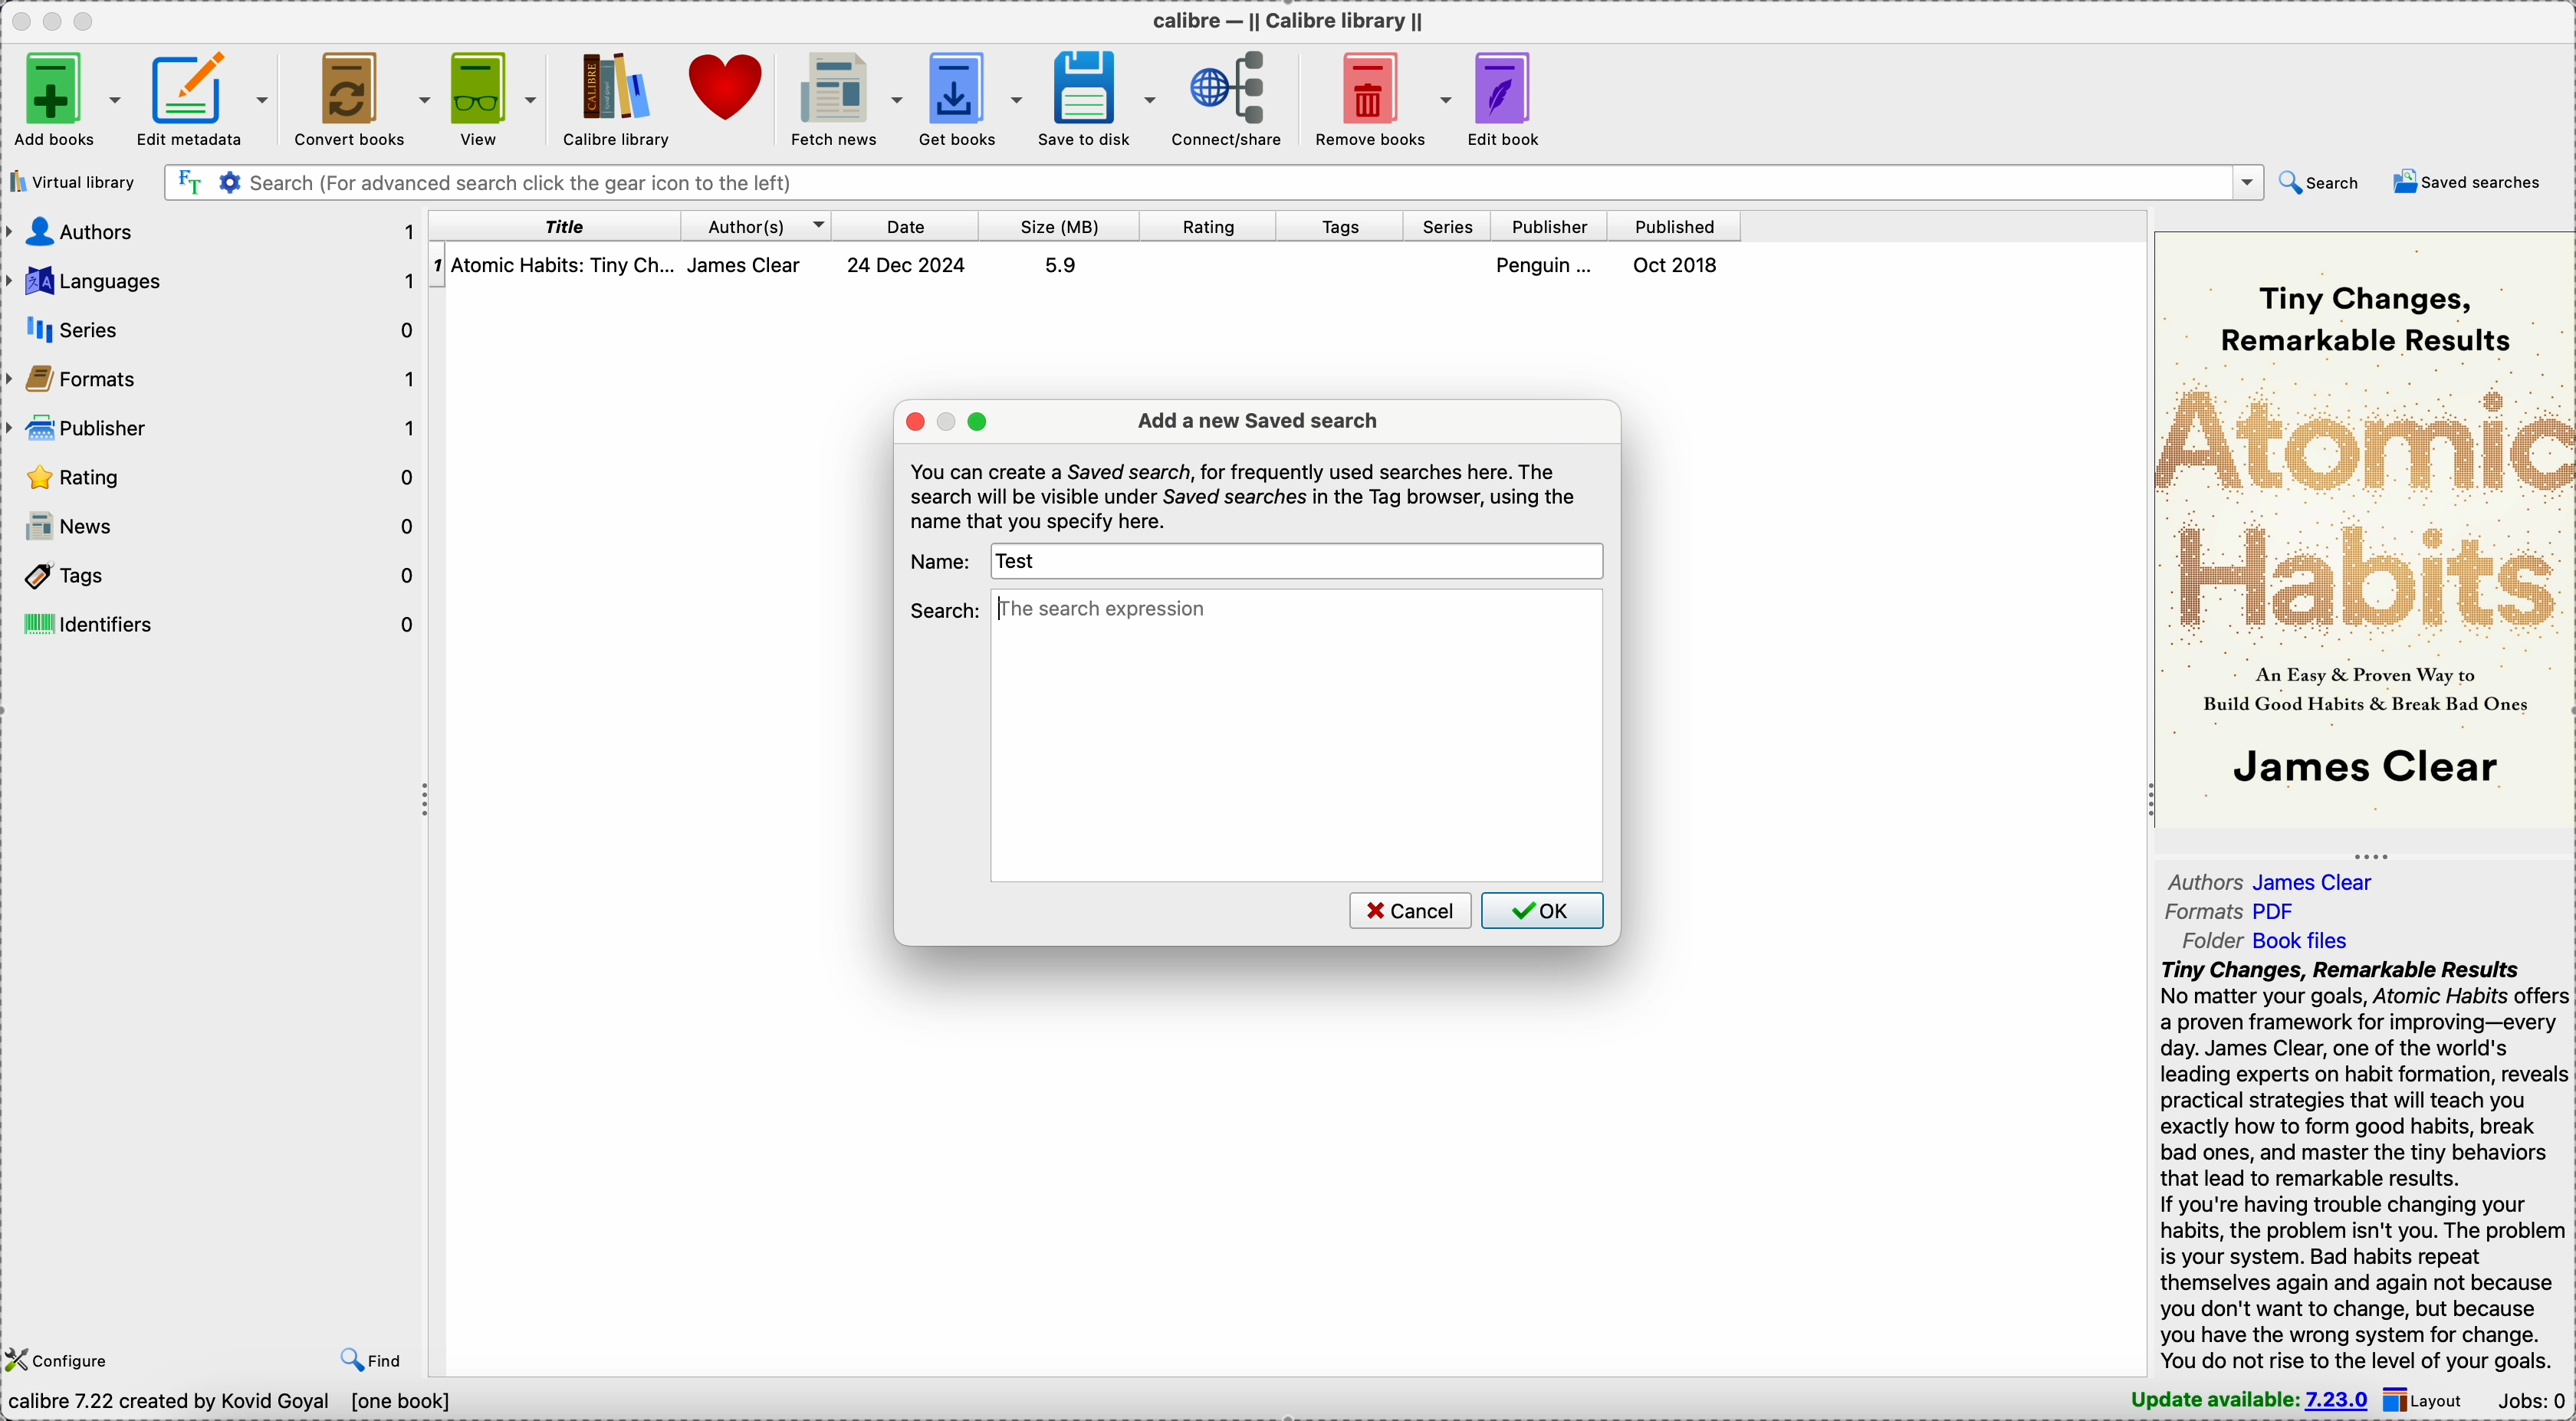 This screenshot has height=1421, width=2576. Describe the element at coordinates (89, 20) in the screenshot. I see `maximize` at that location.